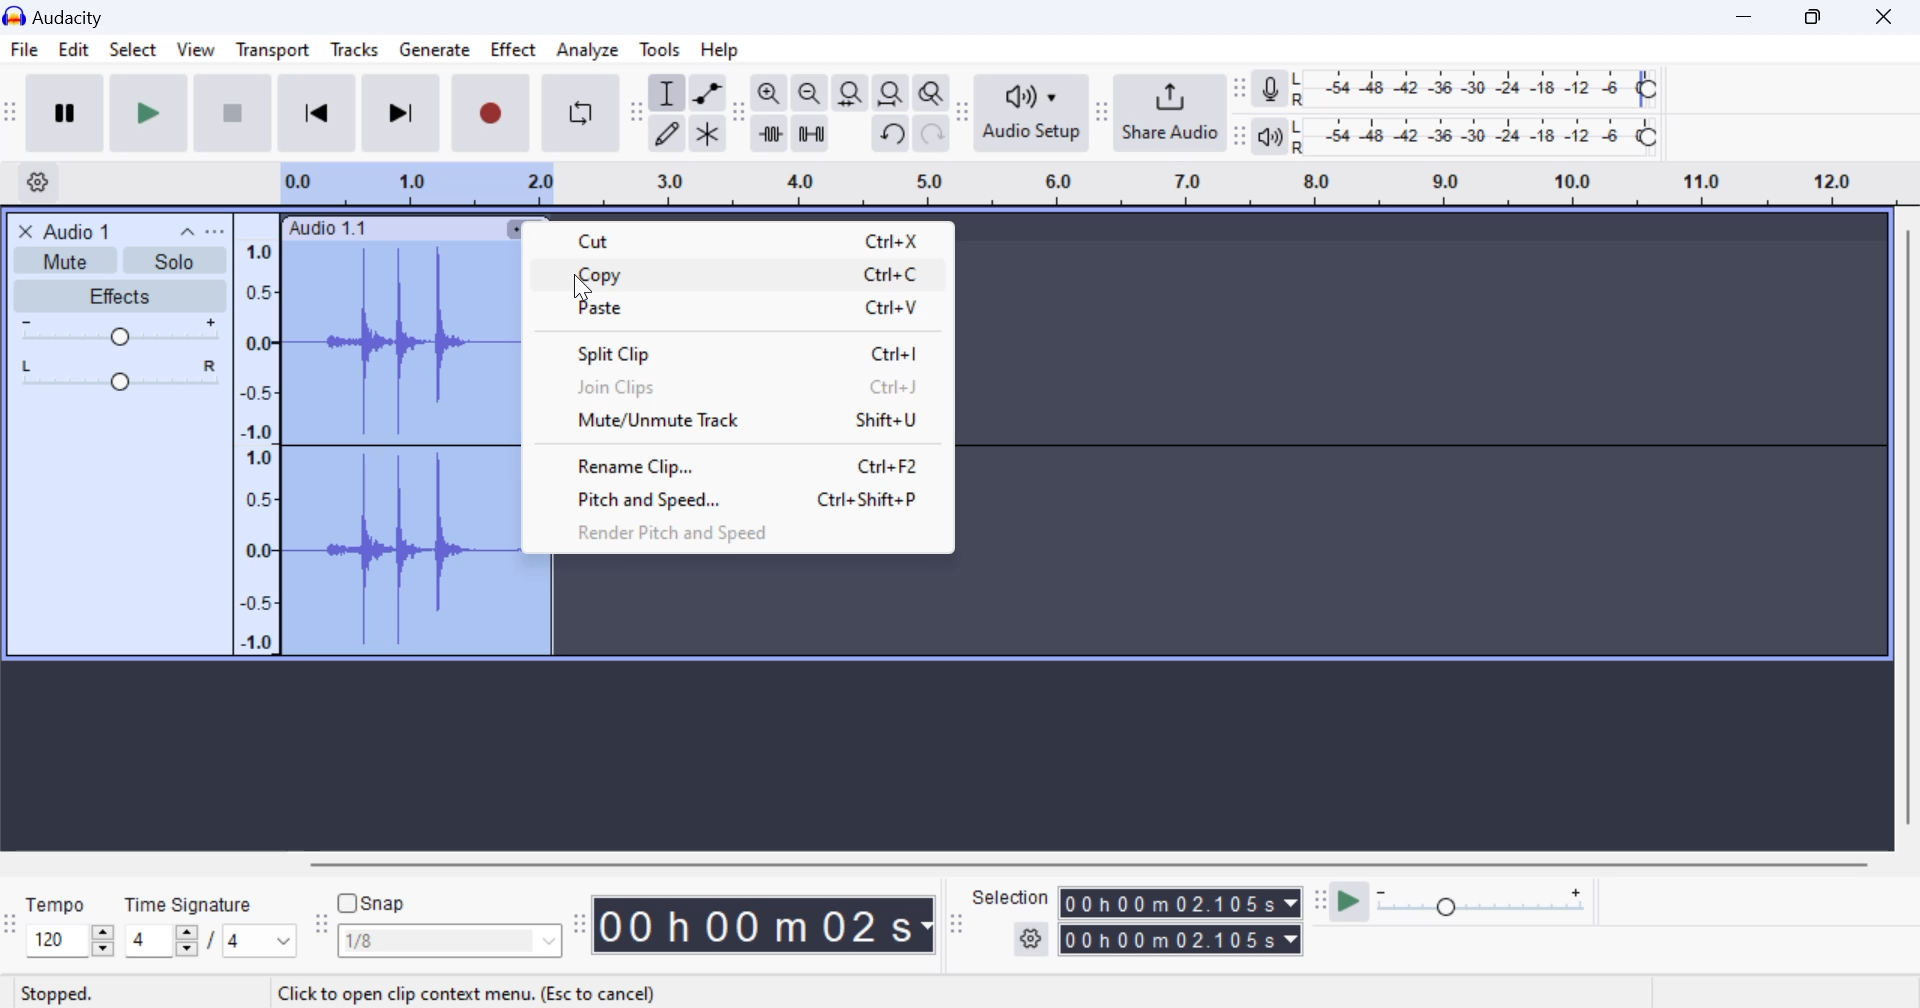  Describe the element at coordinates (891, 94) in the screenshot. I see `fit project to width` at that location.